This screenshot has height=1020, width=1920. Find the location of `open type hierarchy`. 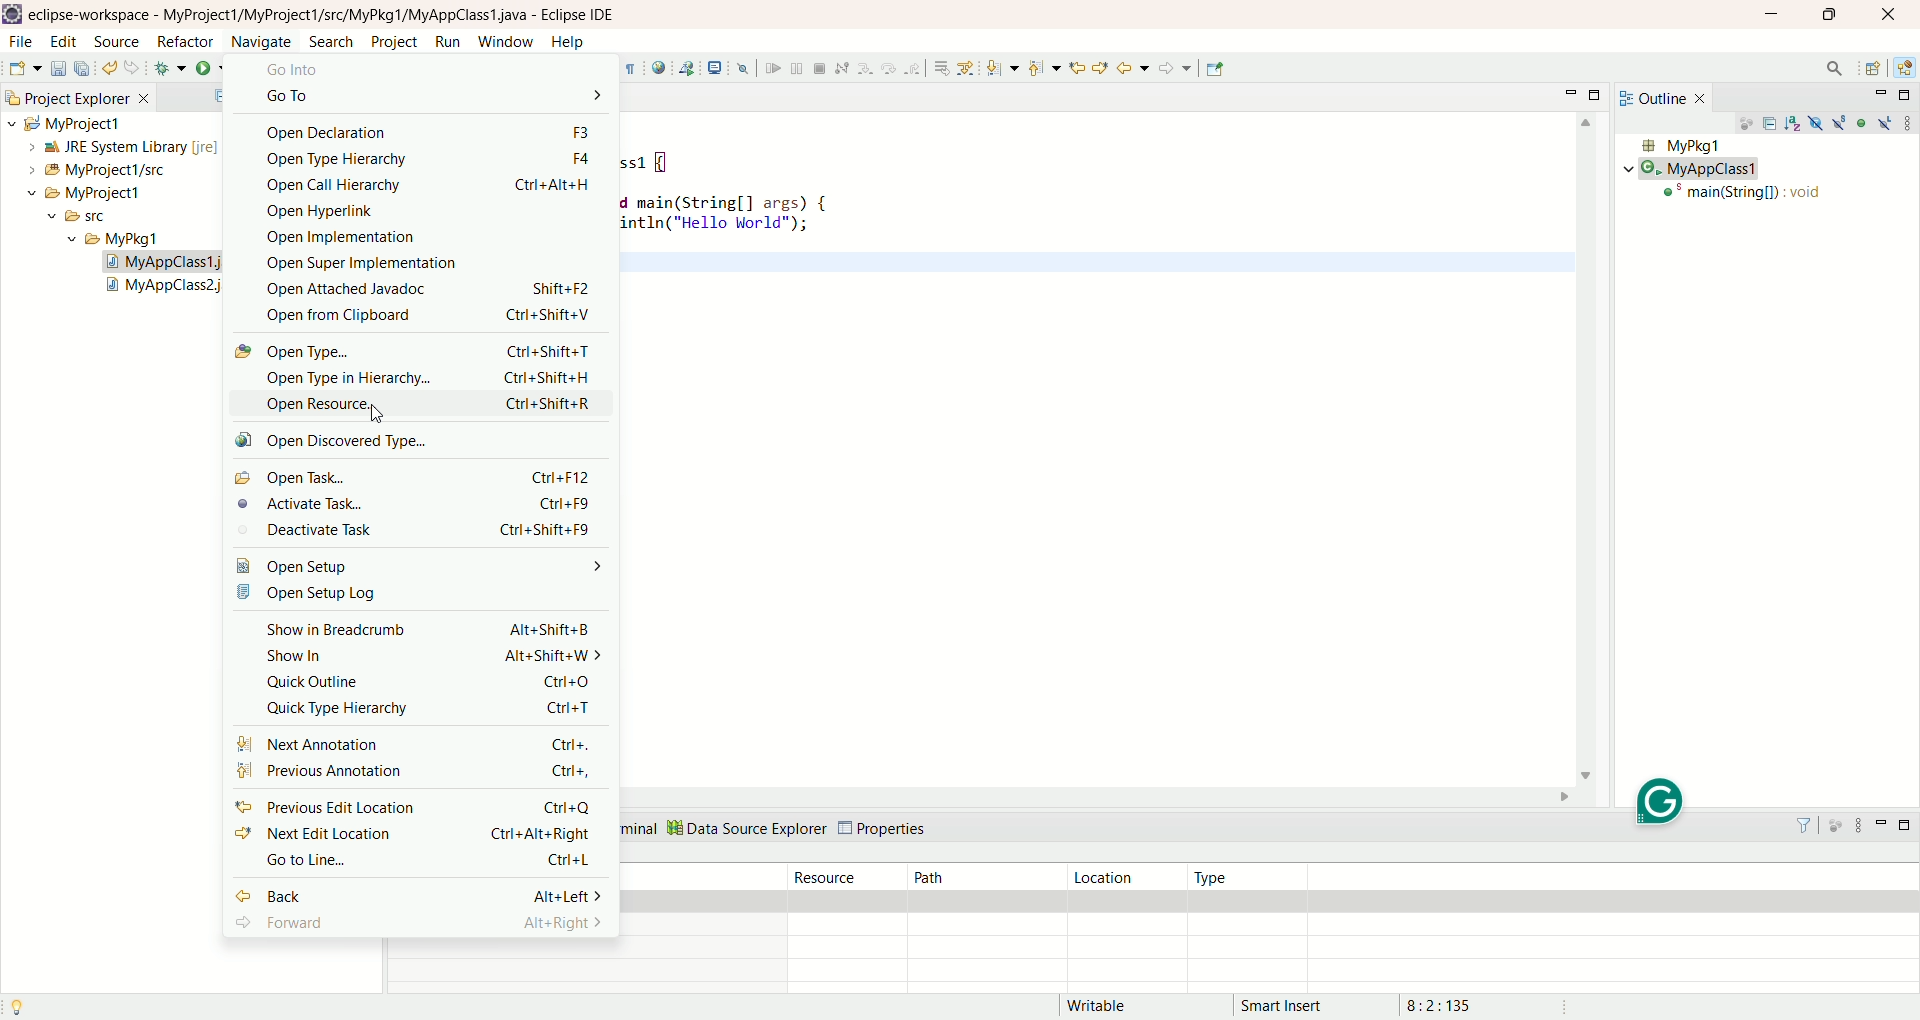

open type hierarchy is located at coordinates (417, 378).